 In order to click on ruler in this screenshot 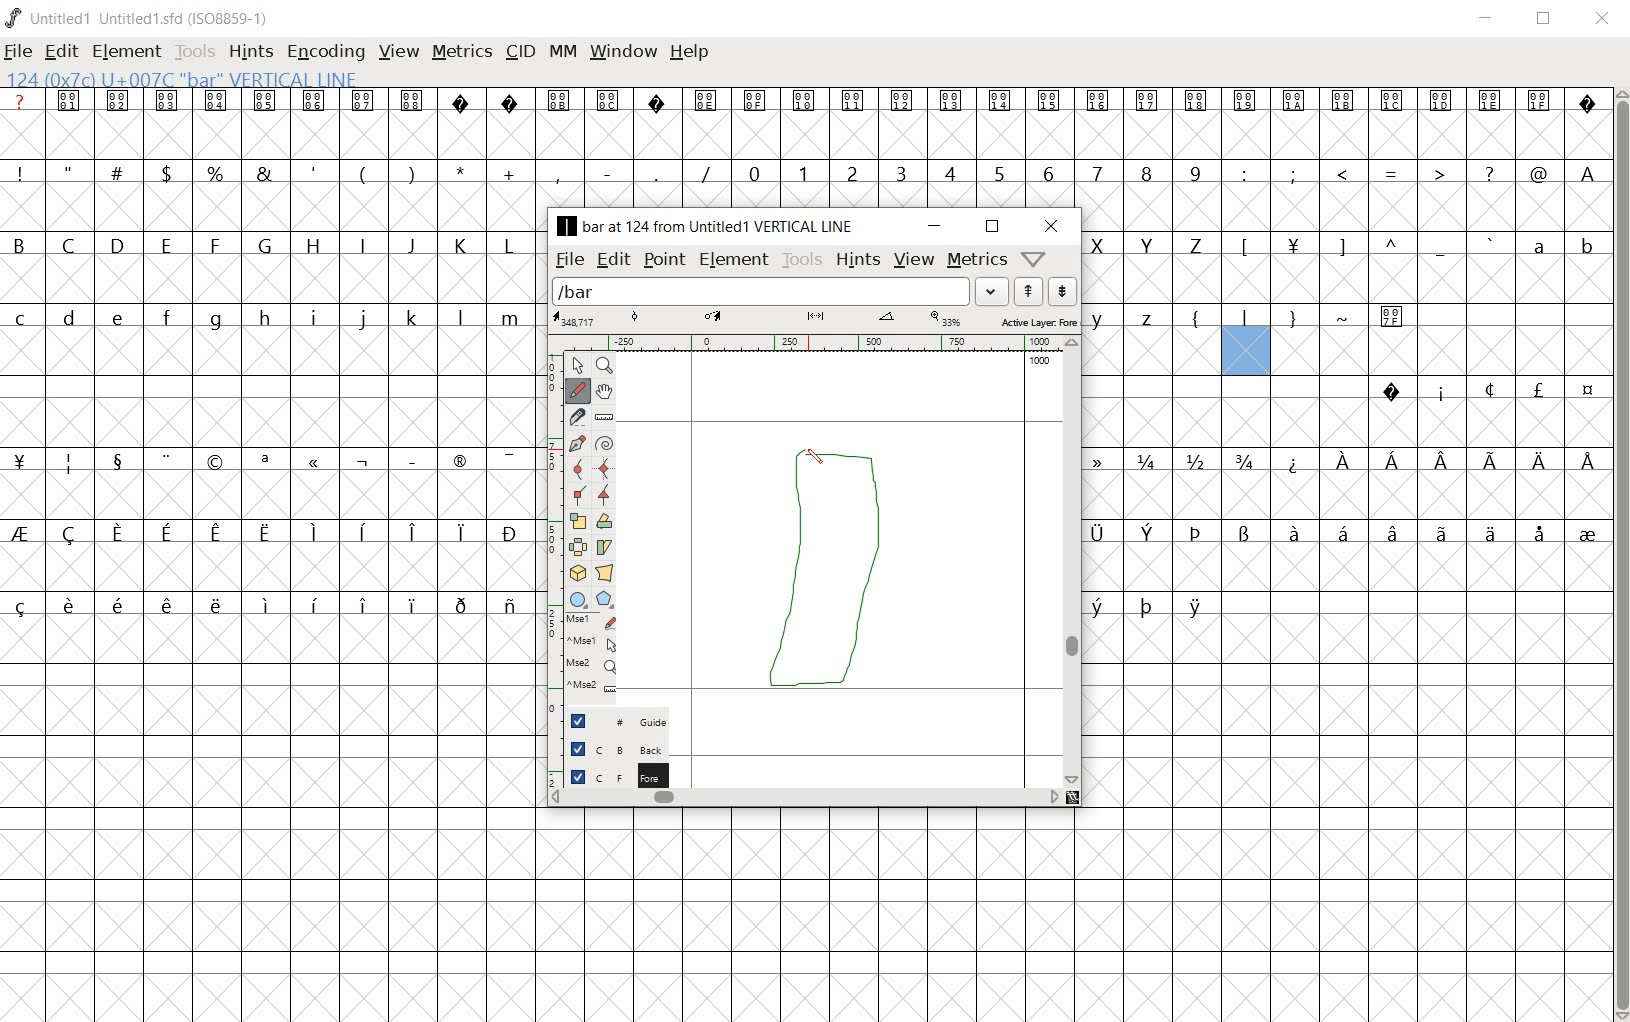, I will do `click(803, 342)`.